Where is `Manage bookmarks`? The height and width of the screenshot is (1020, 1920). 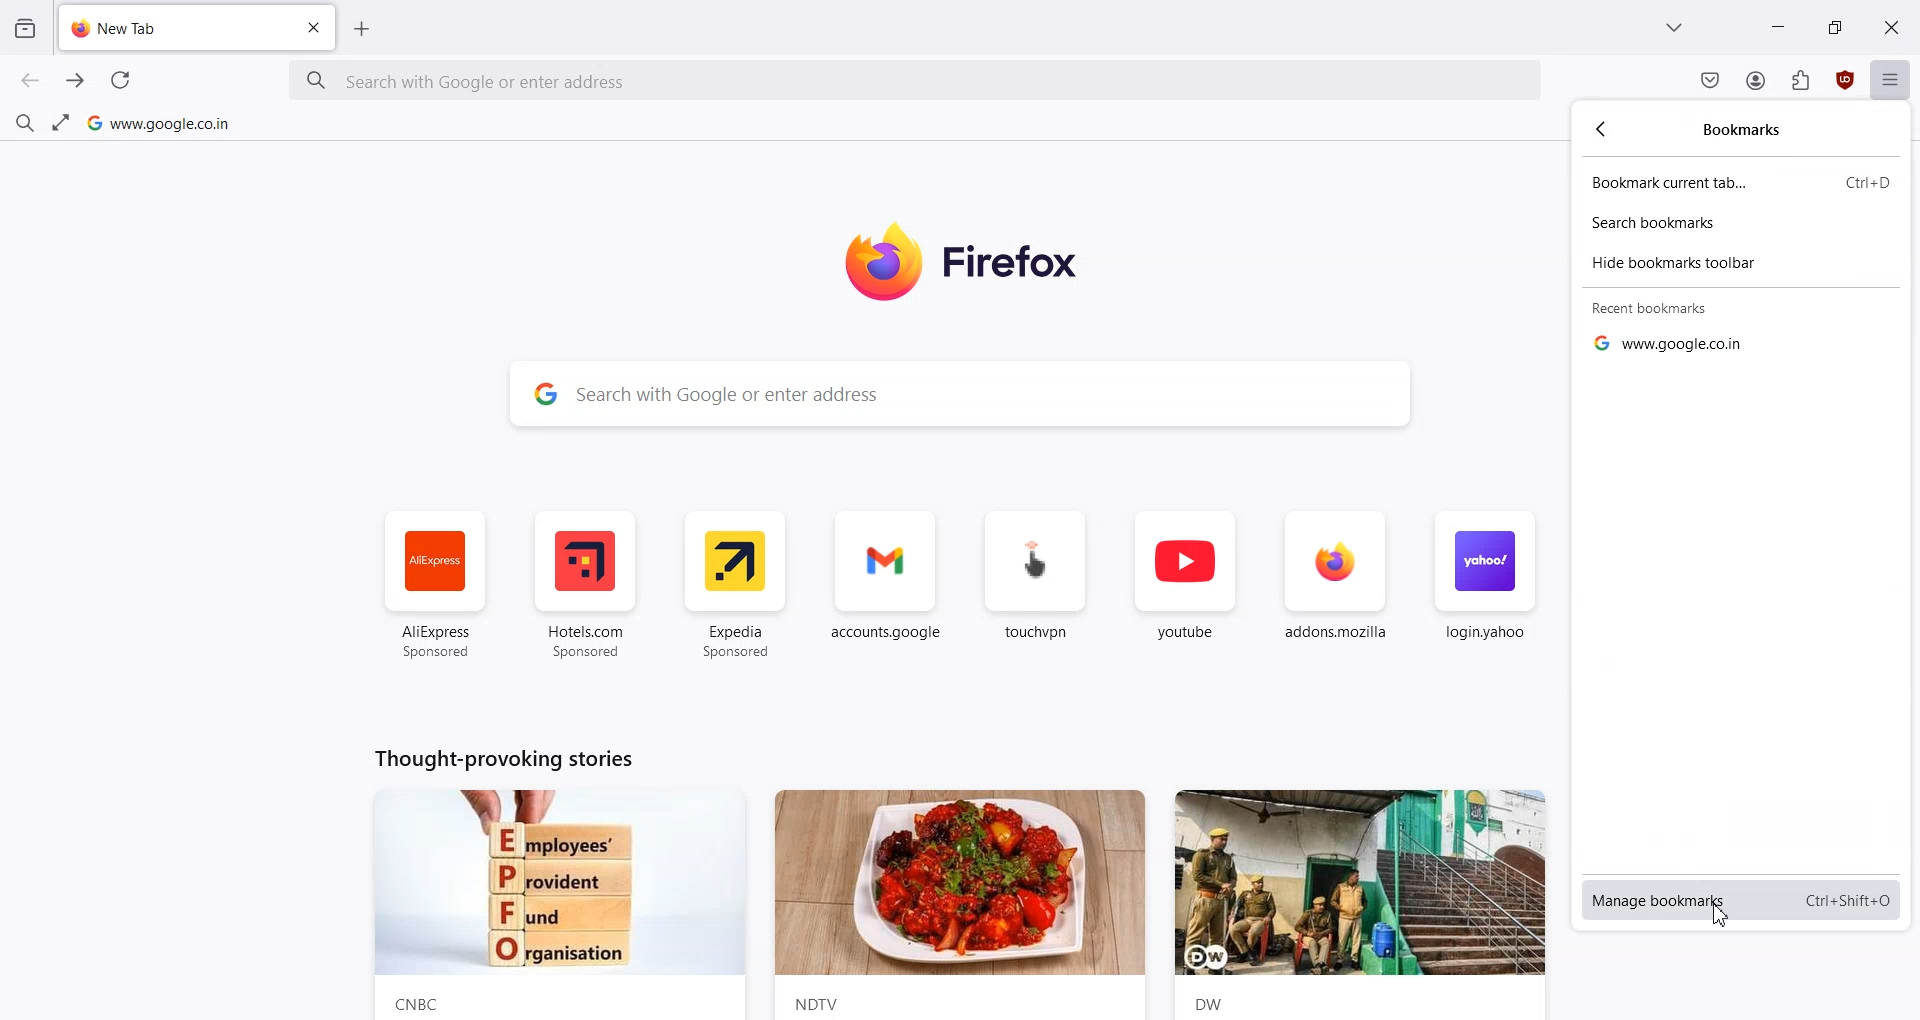
Manage bookmarks is located at coordinates (1679, 903).